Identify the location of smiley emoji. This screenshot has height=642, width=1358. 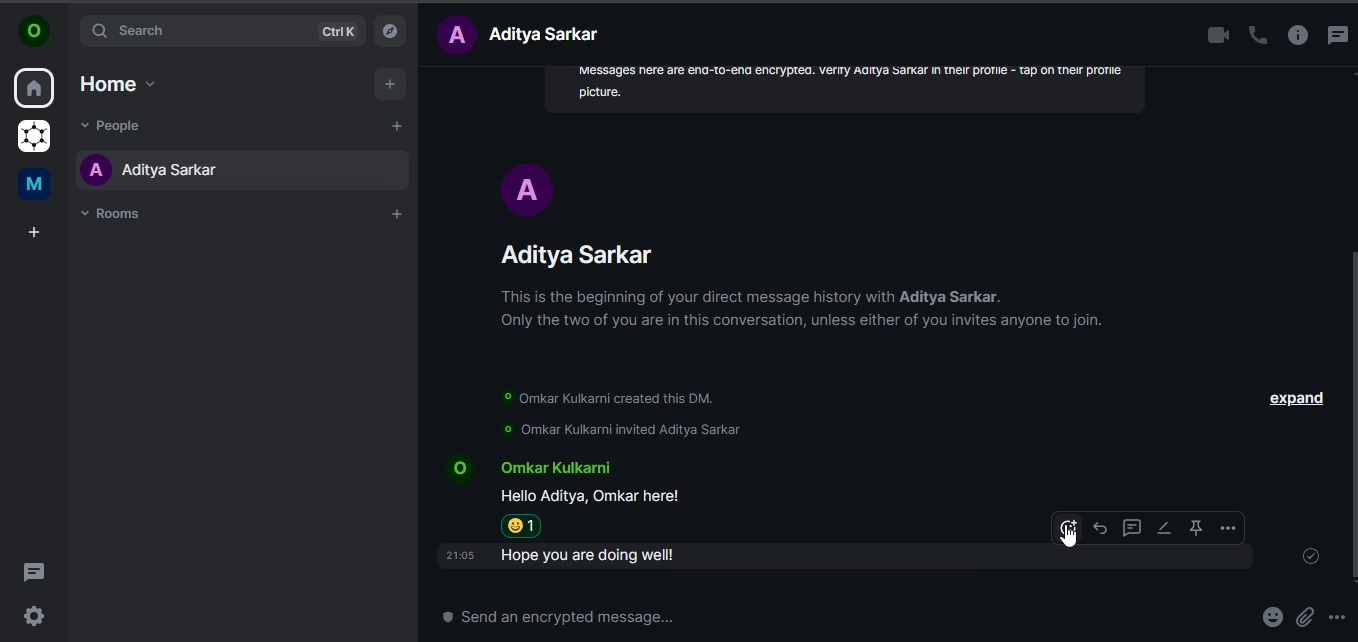
(525, 526).